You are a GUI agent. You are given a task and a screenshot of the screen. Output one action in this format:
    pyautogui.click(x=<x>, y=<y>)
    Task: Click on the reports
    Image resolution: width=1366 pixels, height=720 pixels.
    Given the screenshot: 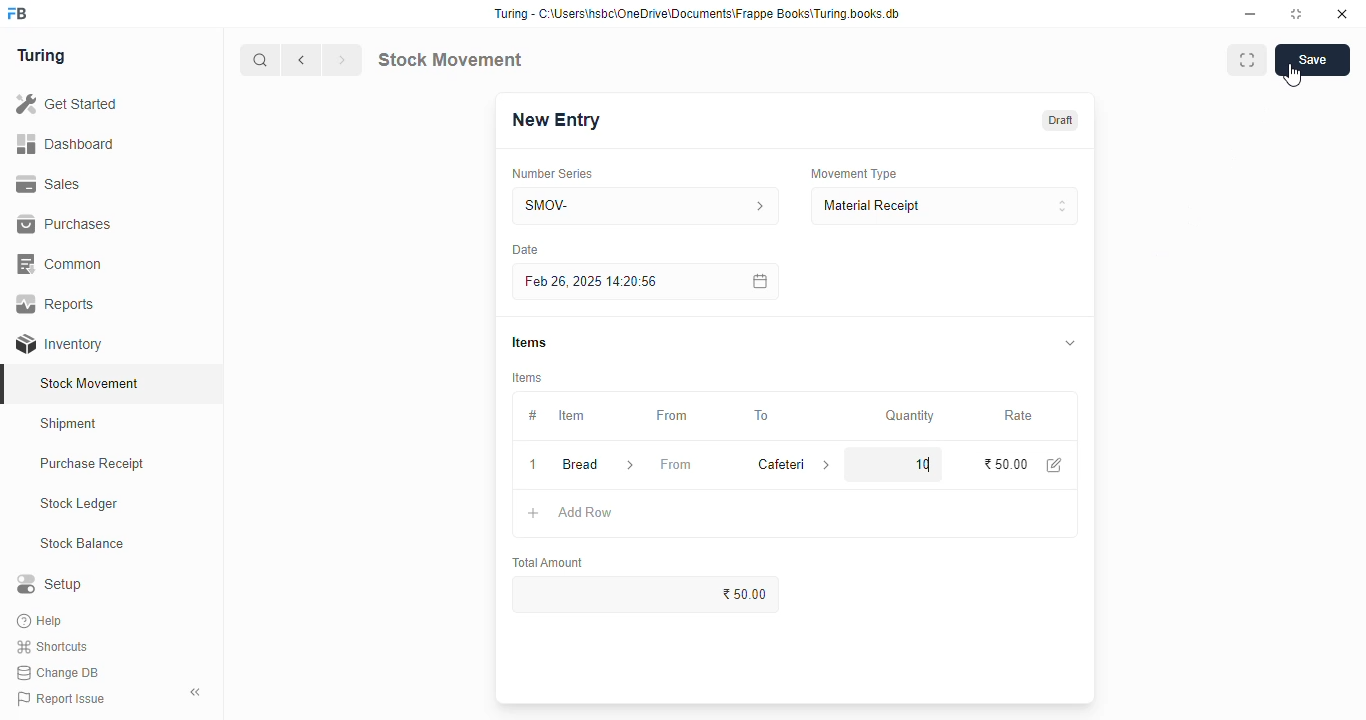 What is the action you would take?
    pyautogui.click(x=57, y=303)
    